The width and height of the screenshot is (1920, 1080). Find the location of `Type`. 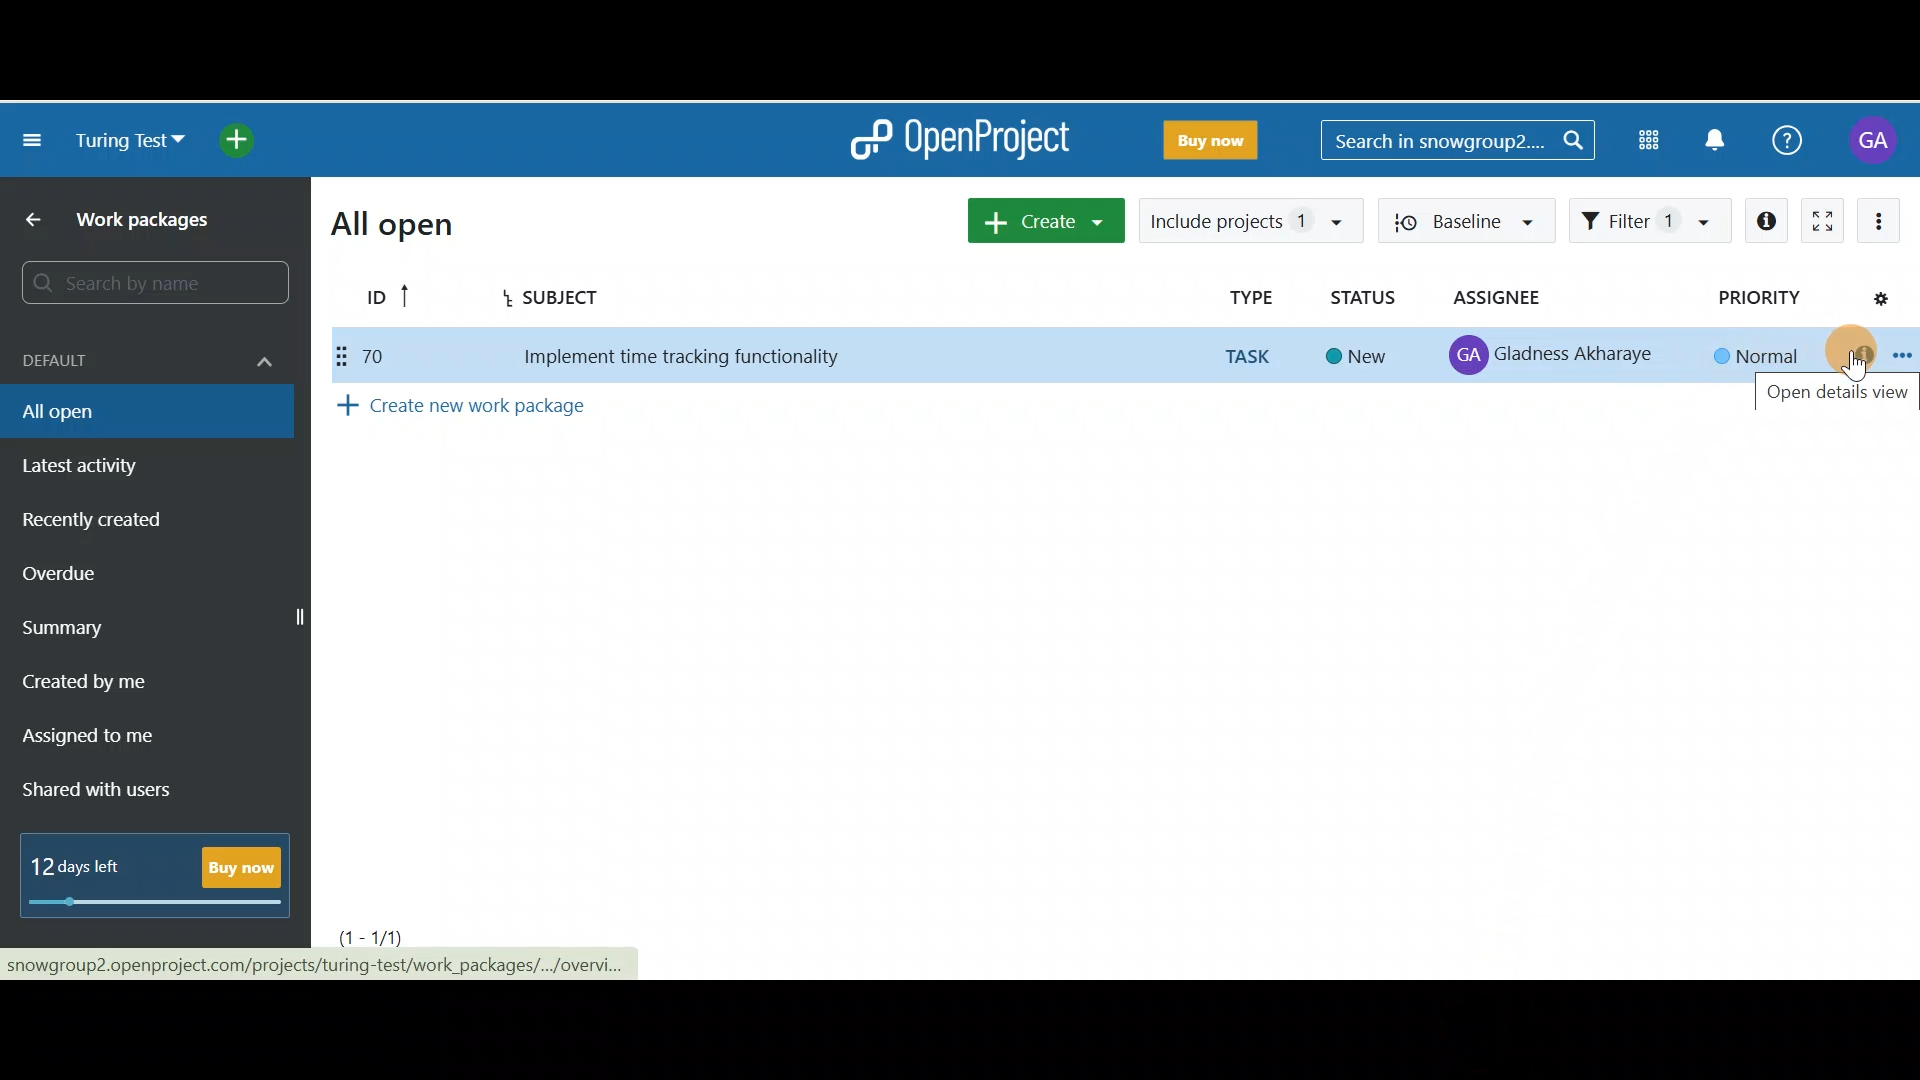

Type is located at coordinates (1252, 297).